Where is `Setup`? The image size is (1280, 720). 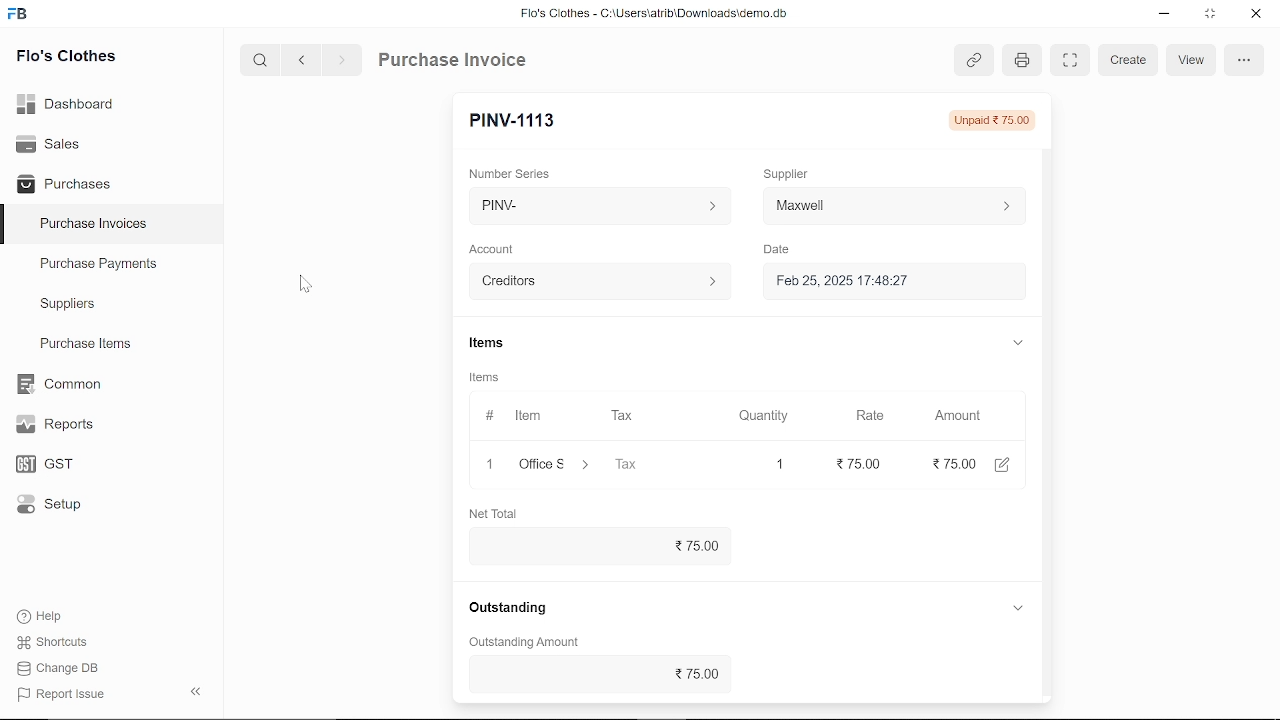 Setup is located at coordinates (44, 508).